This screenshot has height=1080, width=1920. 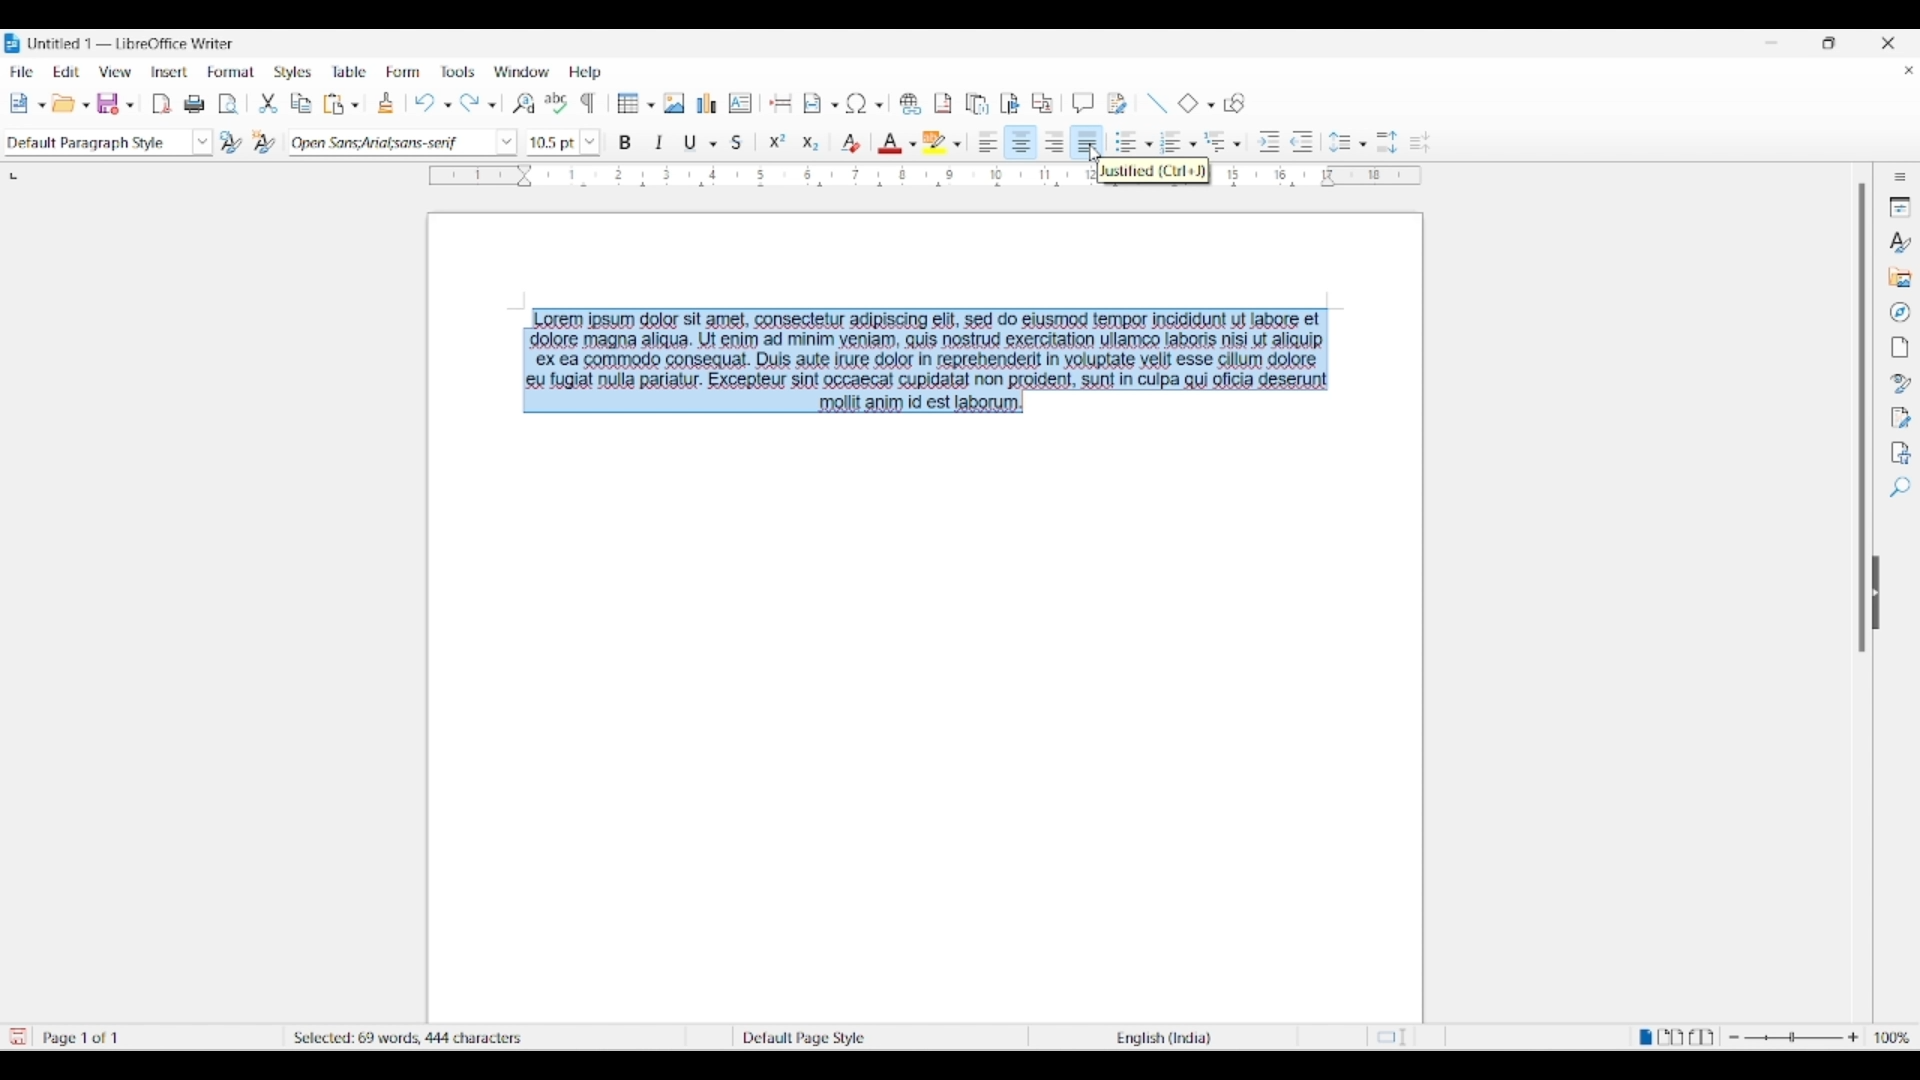 What do you see at coordinates (1188, 102) in the screenshot?
I see `Selected basic shape` at bounding box center [1188, 102].